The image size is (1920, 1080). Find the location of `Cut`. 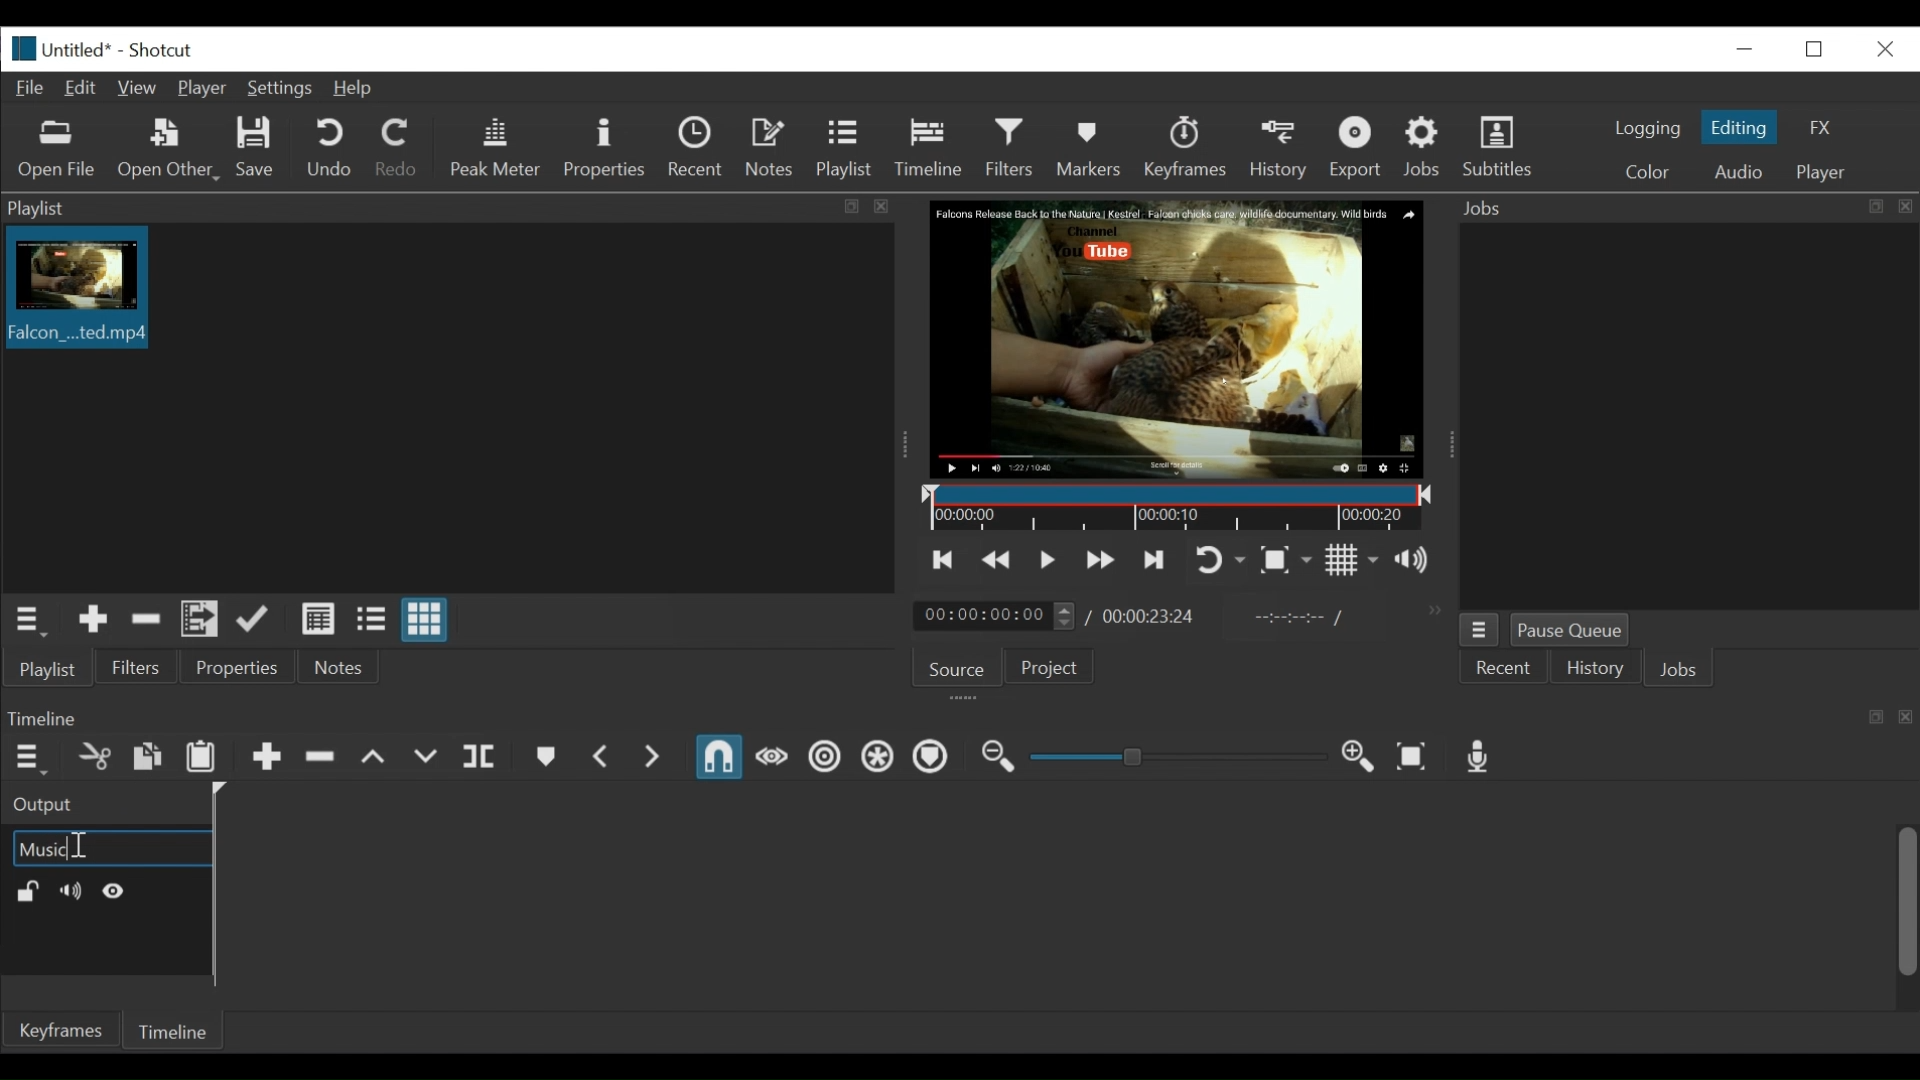

Cut is located at coordinates (94, 758).